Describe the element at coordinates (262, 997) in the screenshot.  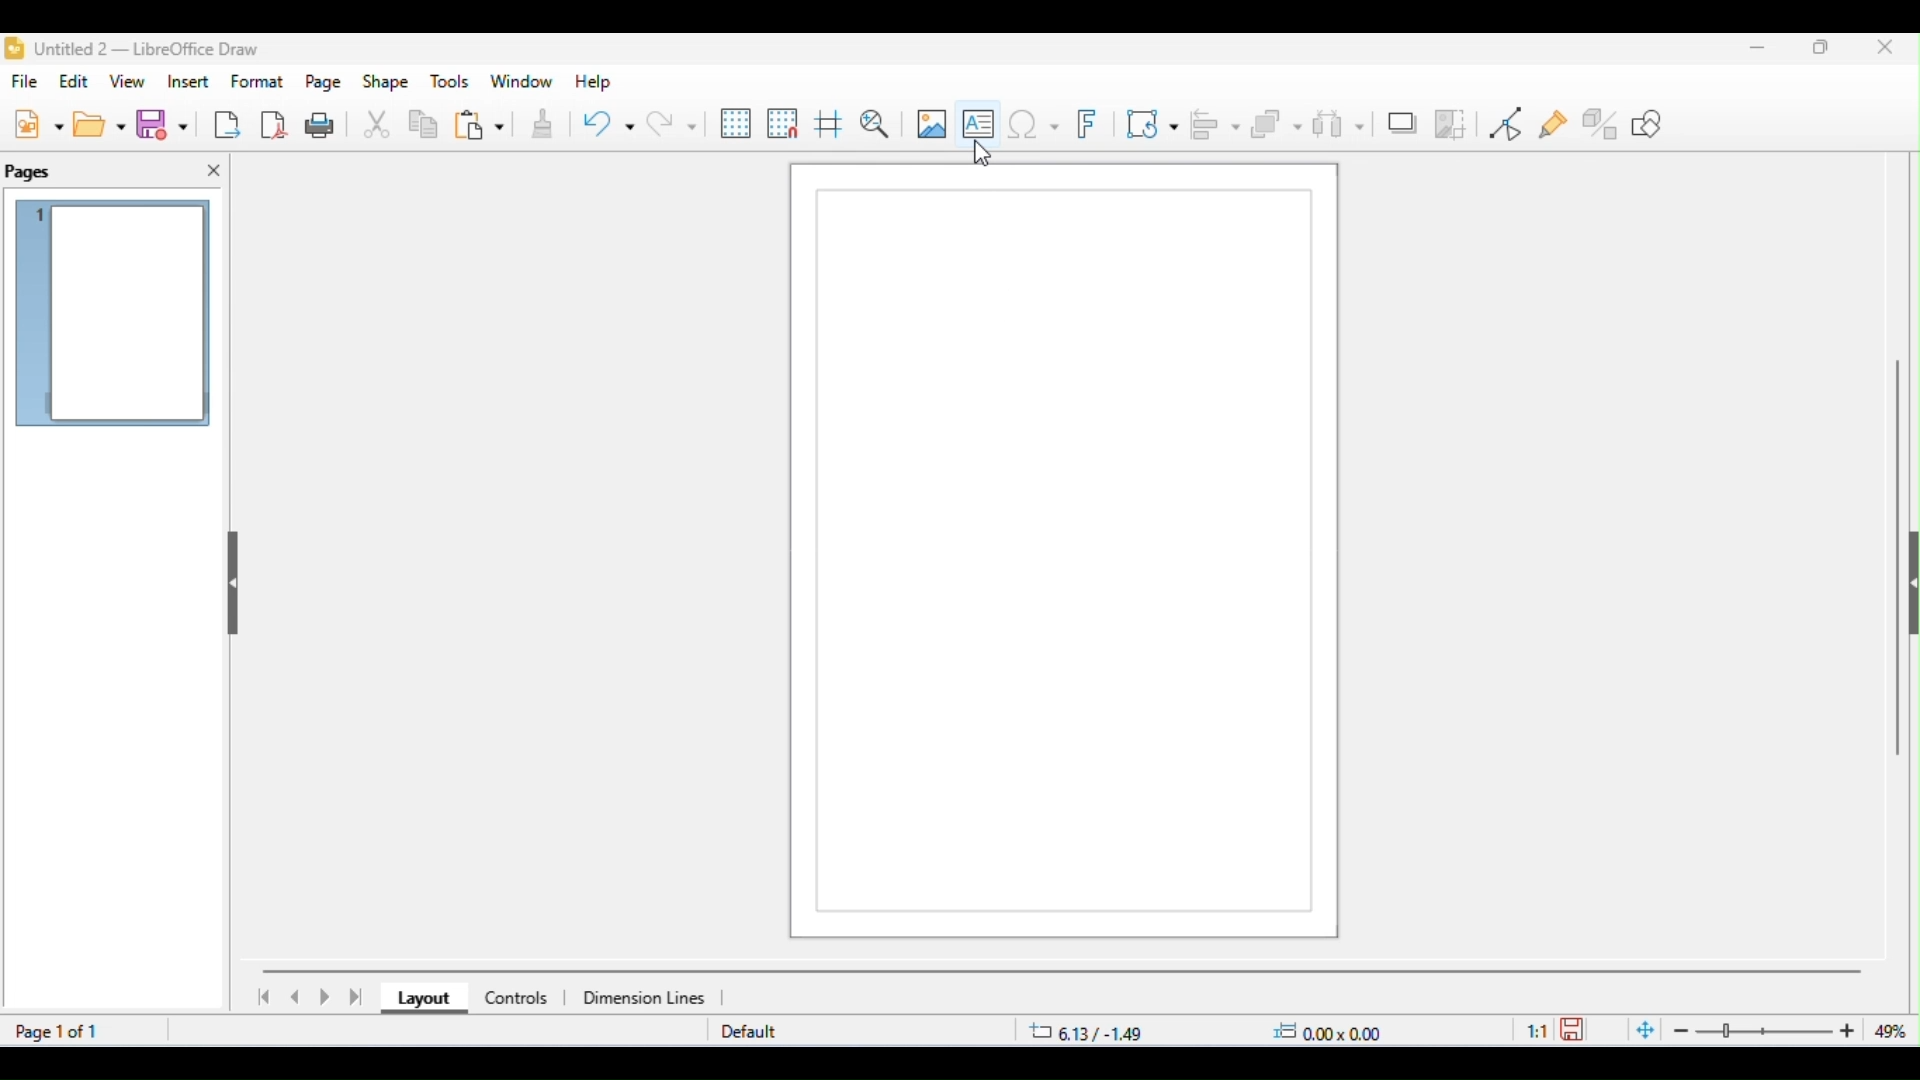
I see `first page` at that location.